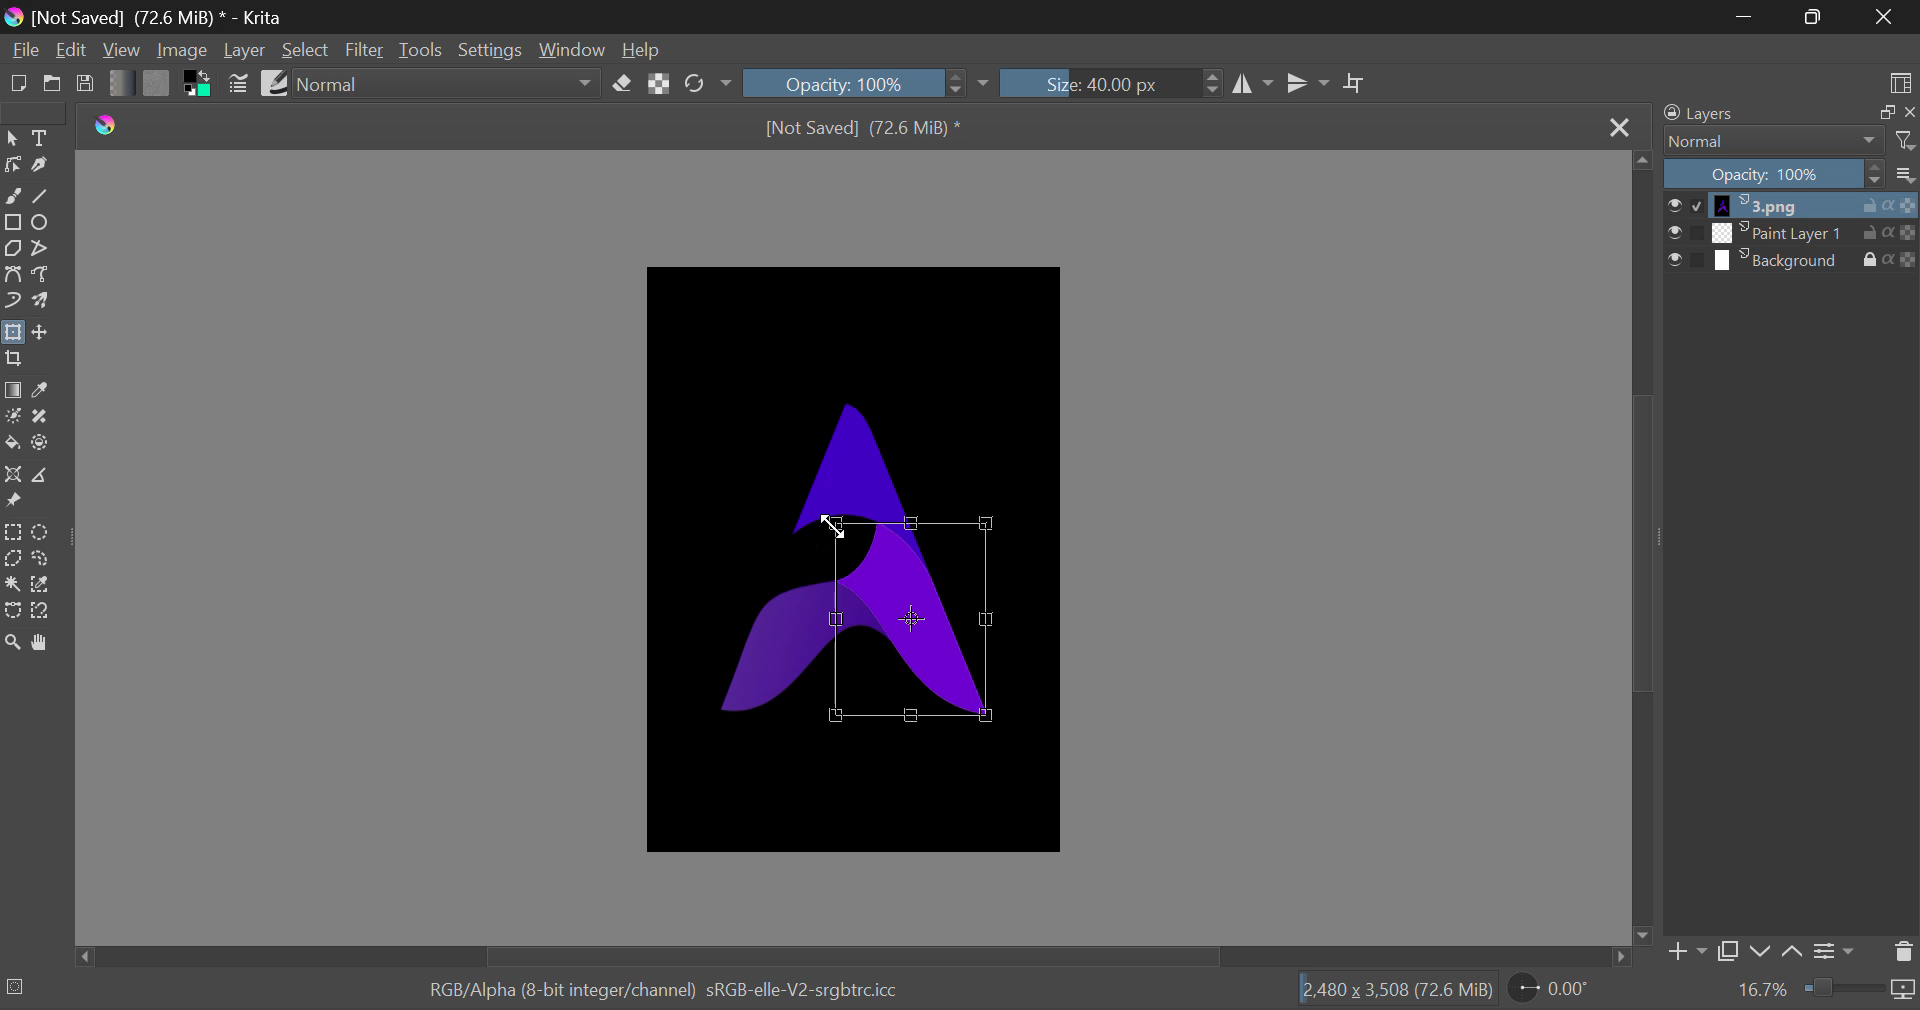 Image resolution: width=1920 pixels, height=1010 pixels. Describe the element at coordinates (1683, 261) in the screenshot. I see `checkbox` at that location.